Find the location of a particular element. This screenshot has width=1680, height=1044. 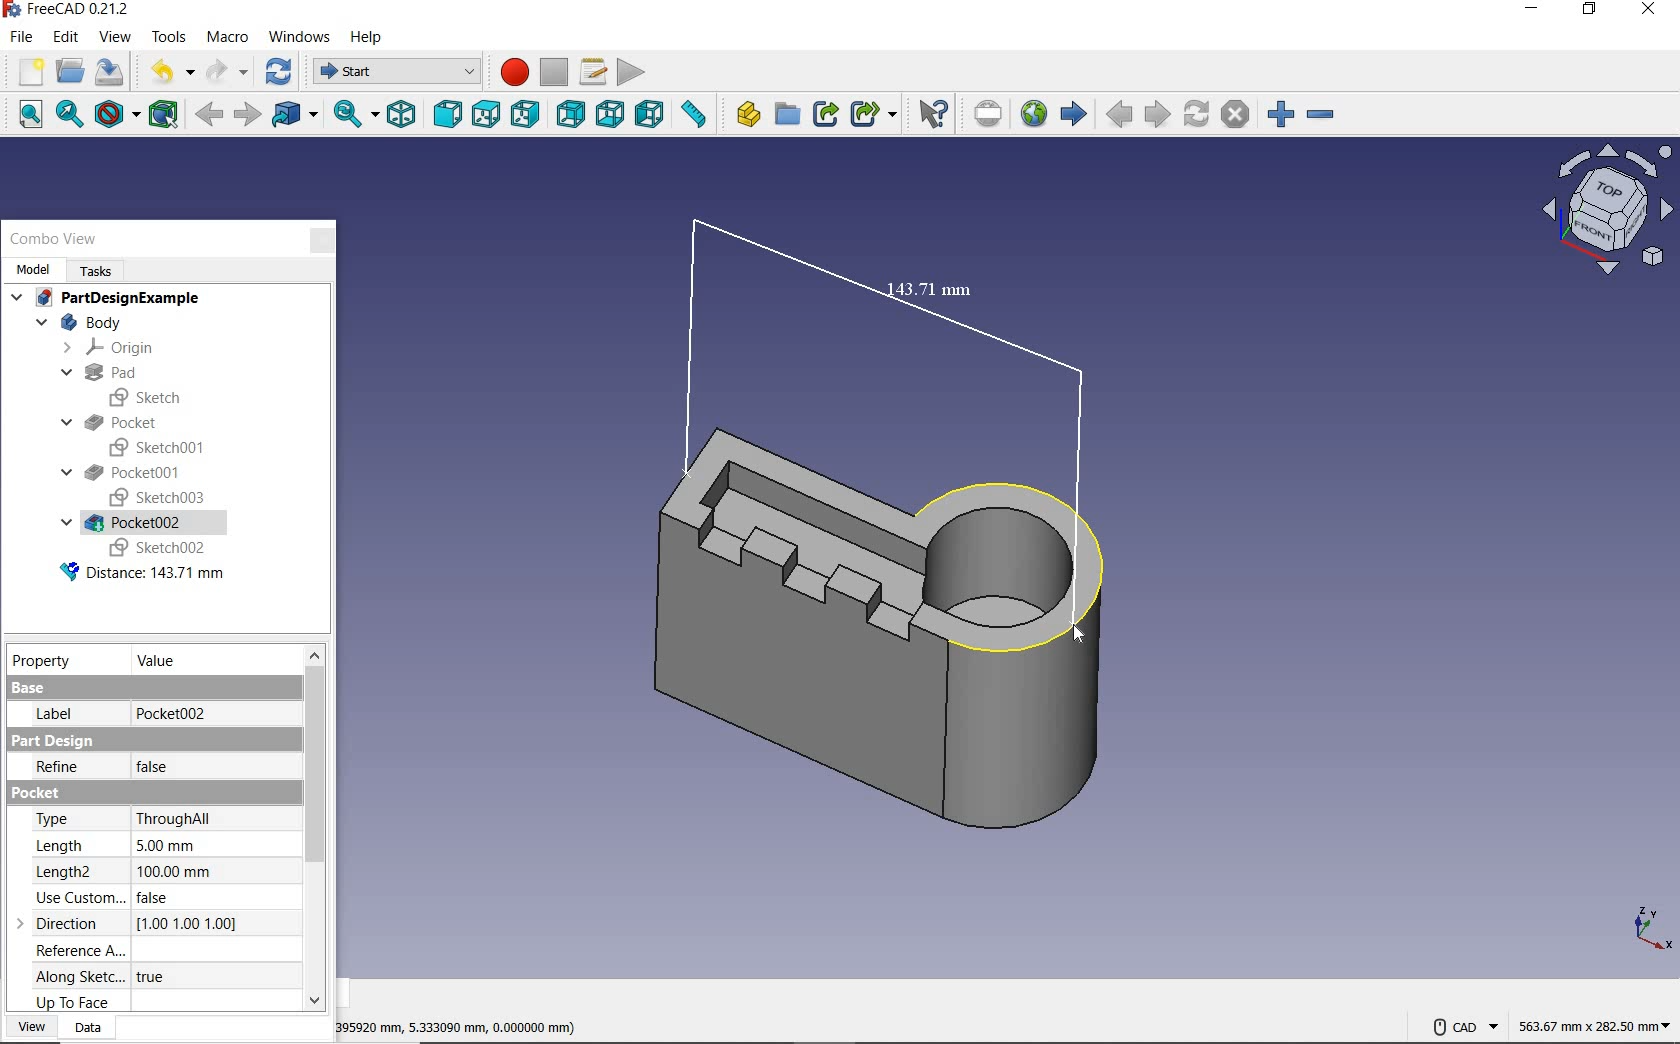

SKETCH001 is located at coordinates (161, 446).